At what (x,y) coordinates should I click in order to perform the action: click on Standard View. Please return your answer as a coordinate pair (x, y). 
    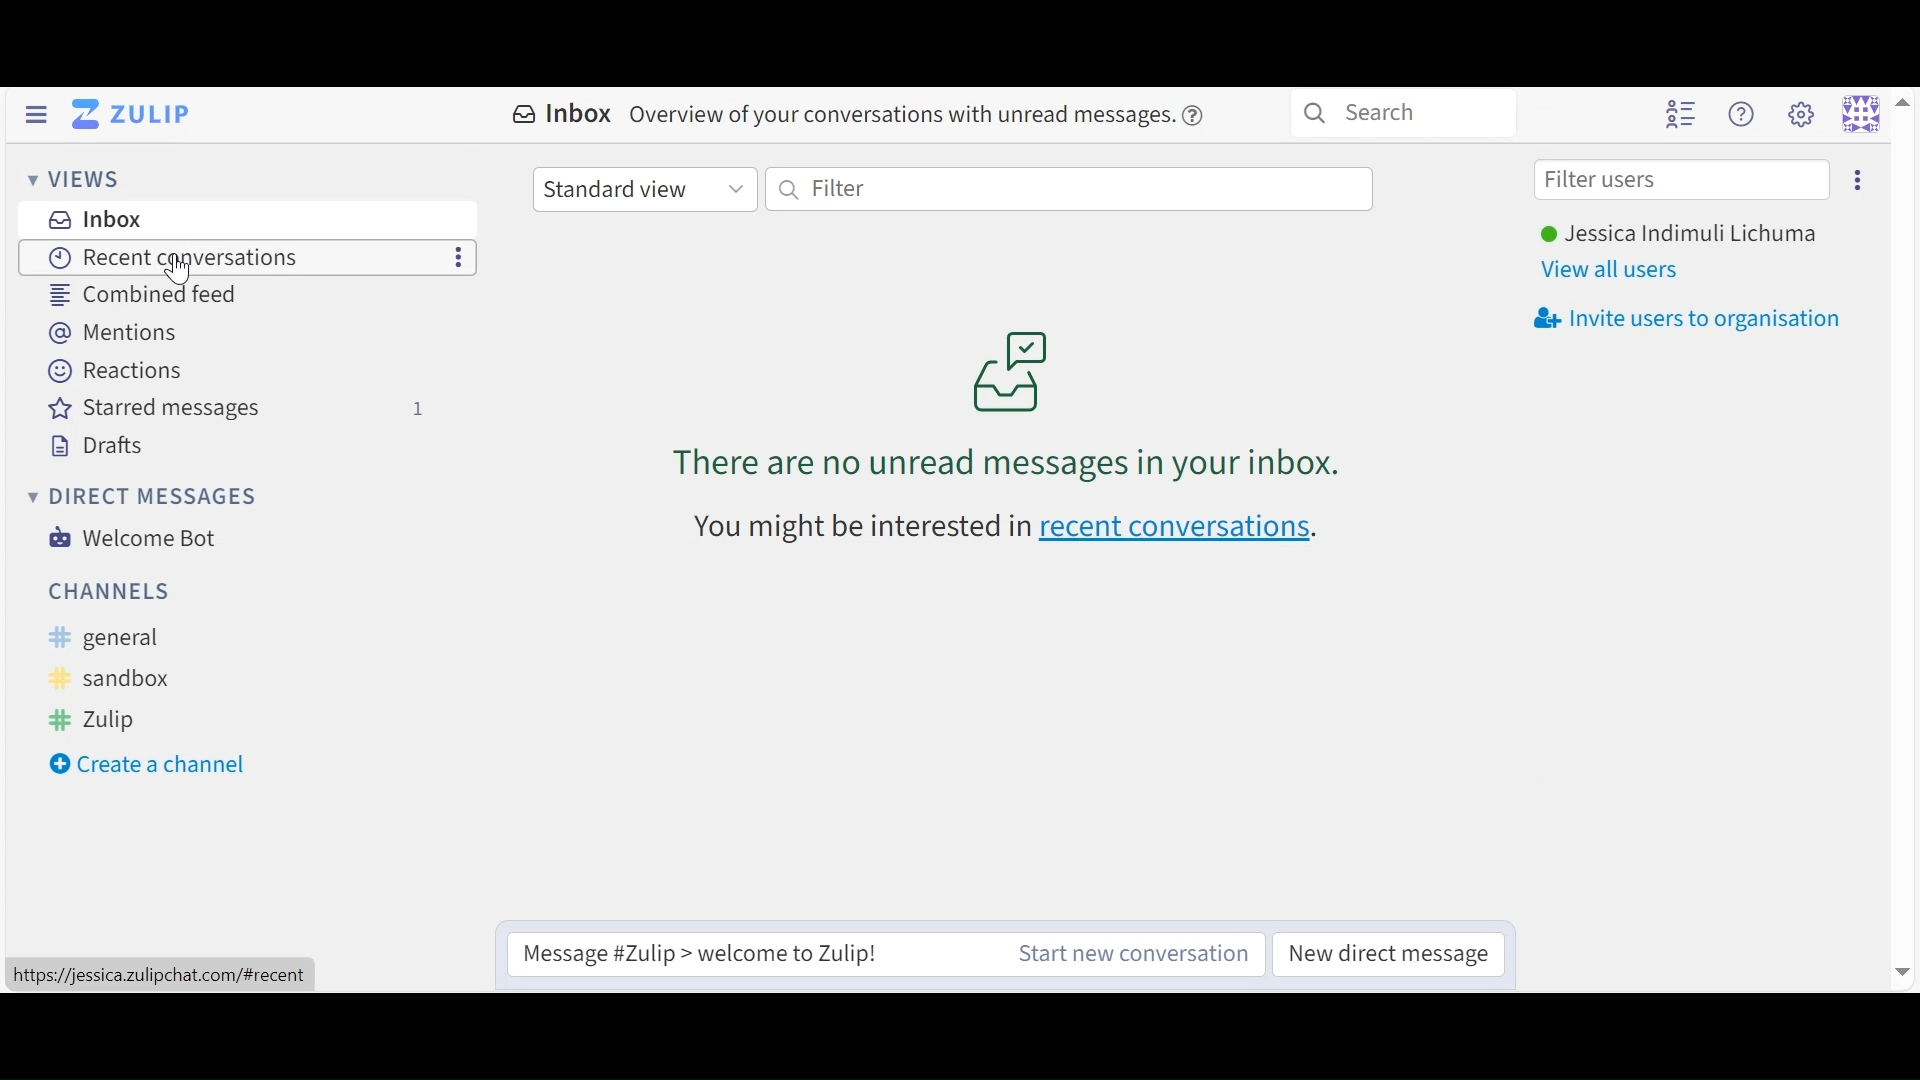
    Looking at the image, I should click on (646, 191).